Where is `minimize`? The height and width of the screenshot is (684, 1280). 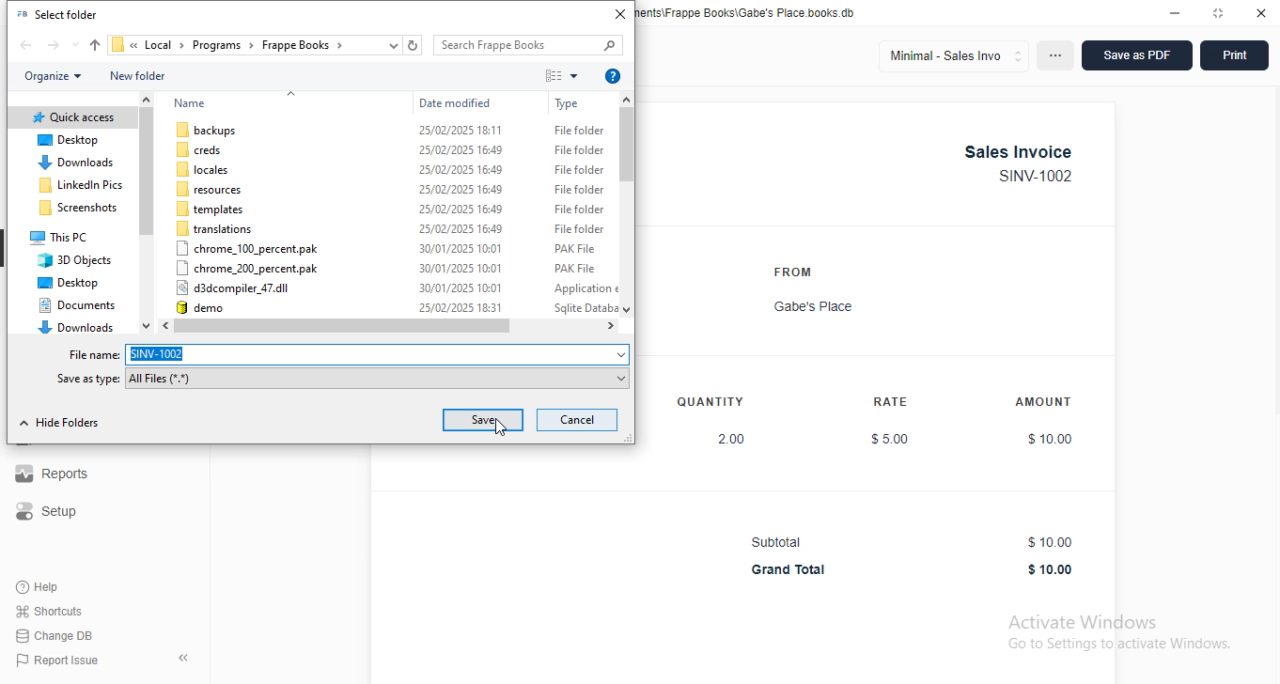 minimize is located at coordinates (1175, 13).